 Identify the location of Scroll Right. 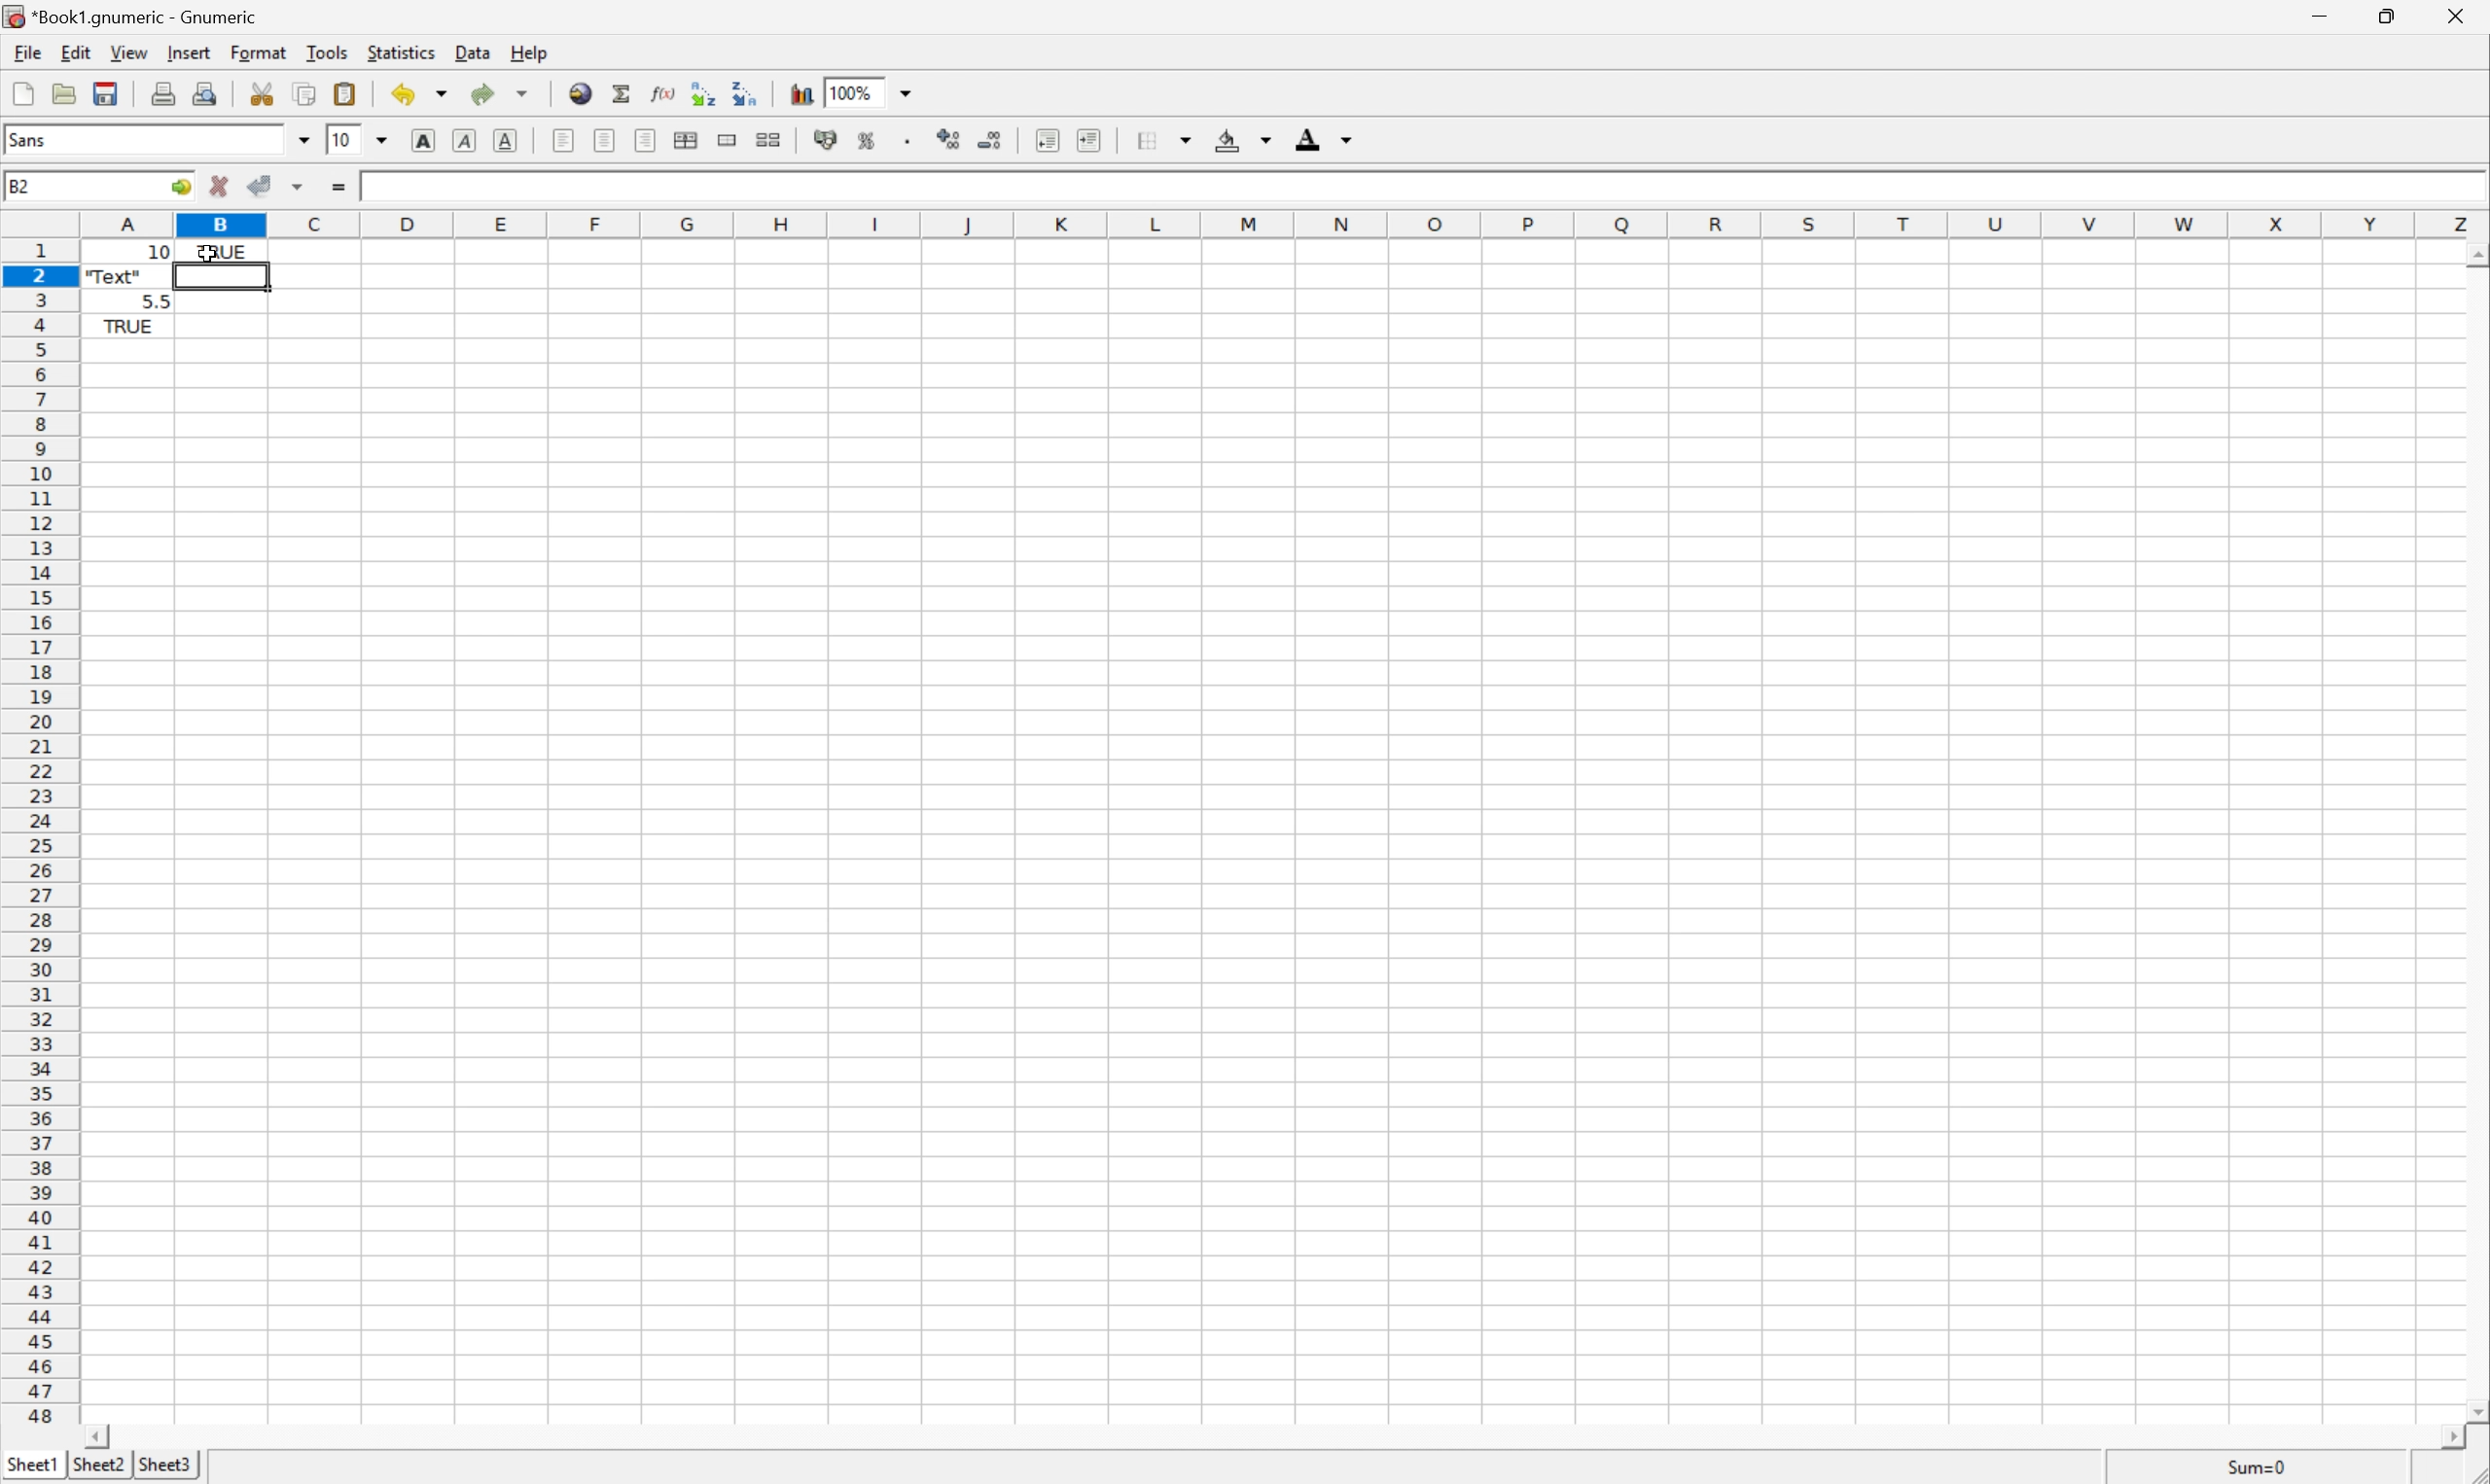
(2448, 1435).